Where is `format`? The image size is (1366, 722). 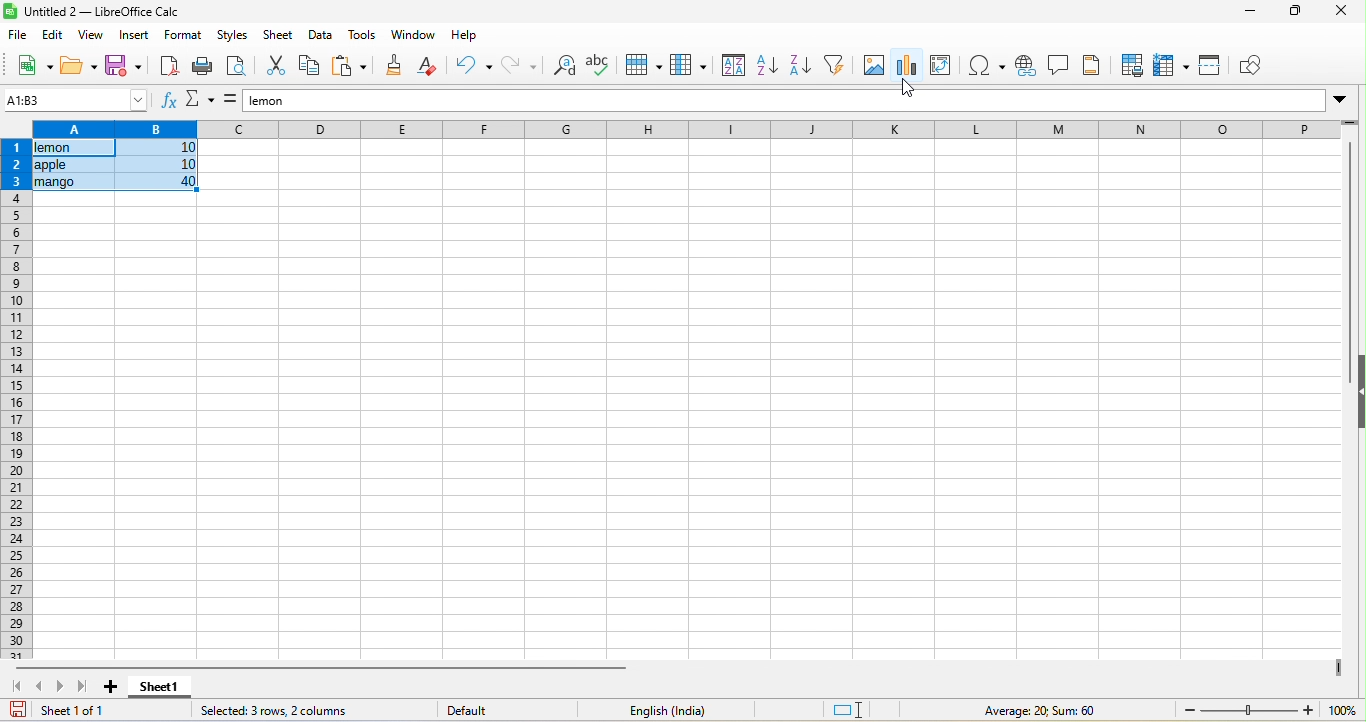 format is located at coordinates (183, 36).